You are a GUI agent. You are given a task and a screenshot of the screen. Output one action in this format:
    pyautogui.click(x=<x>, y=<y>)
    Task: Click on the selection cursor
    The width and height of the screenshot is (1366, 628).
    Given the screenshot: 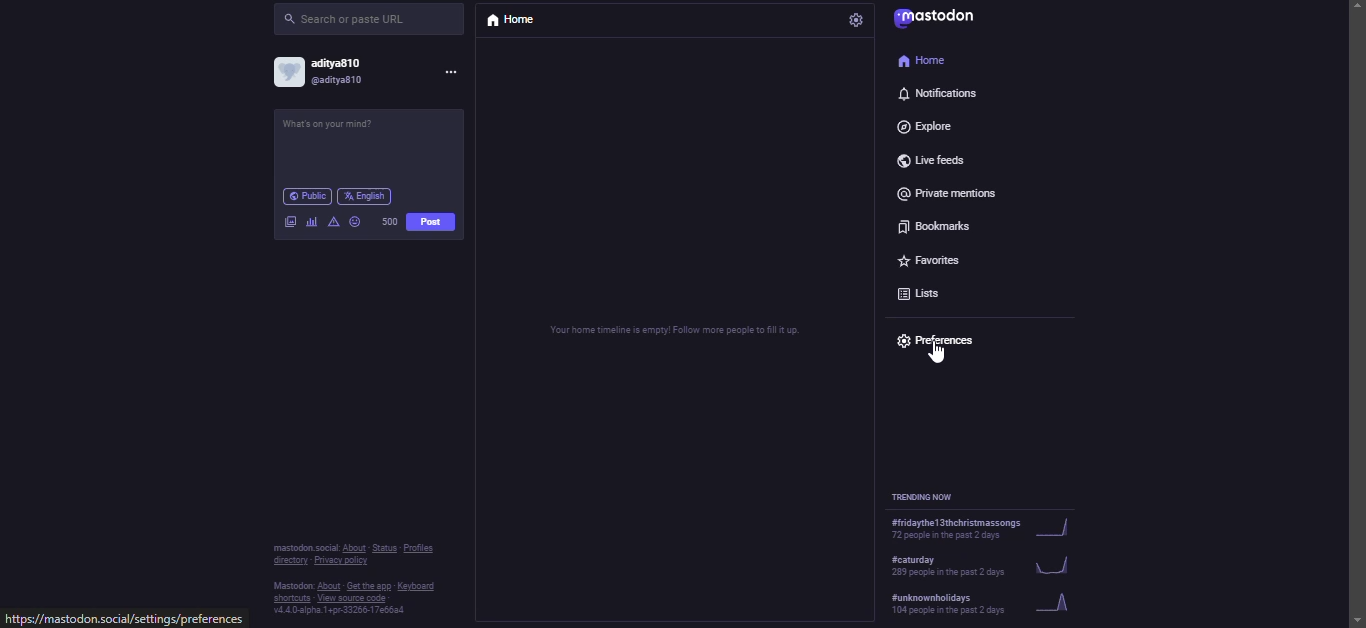 What is the action you would take?
    pyautogui.click(x=934, y=353)
    